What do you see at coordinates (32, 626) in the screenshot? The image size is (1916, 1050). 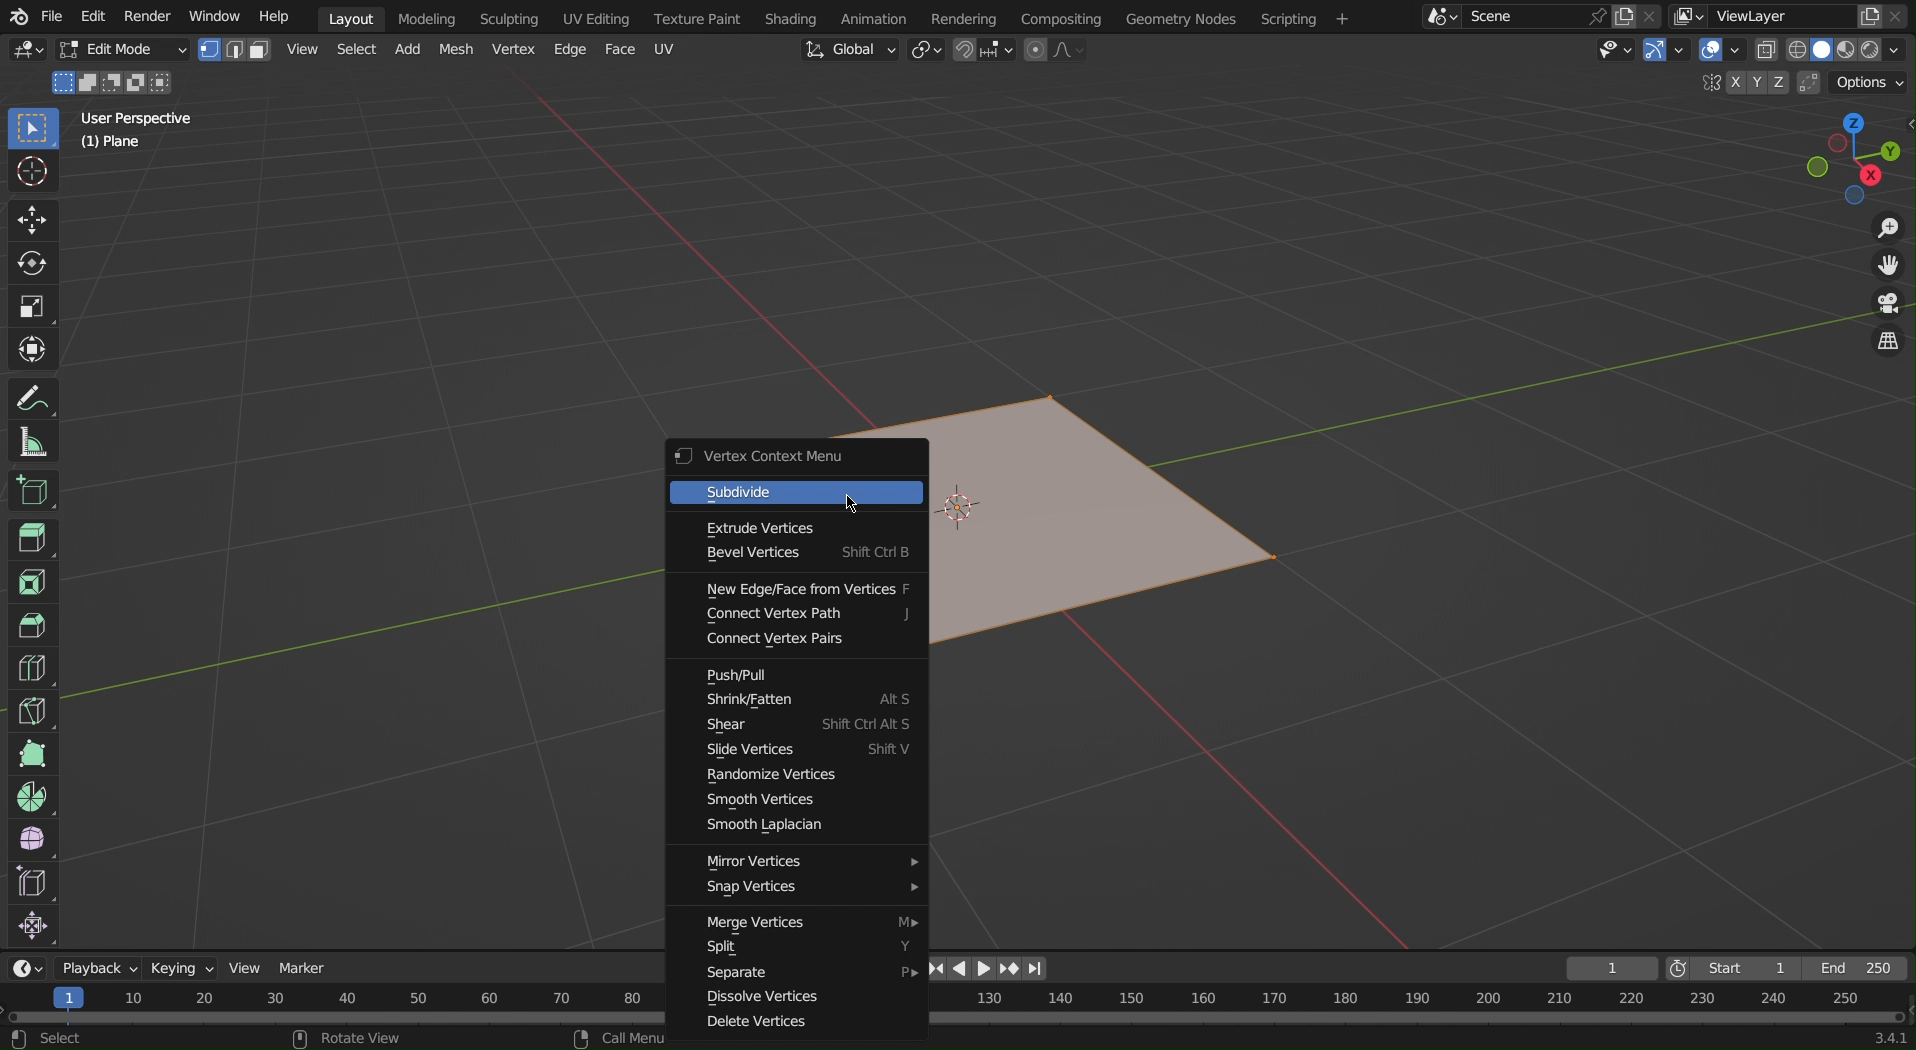 I see `Bevel ` at bounding box center [32, 626].